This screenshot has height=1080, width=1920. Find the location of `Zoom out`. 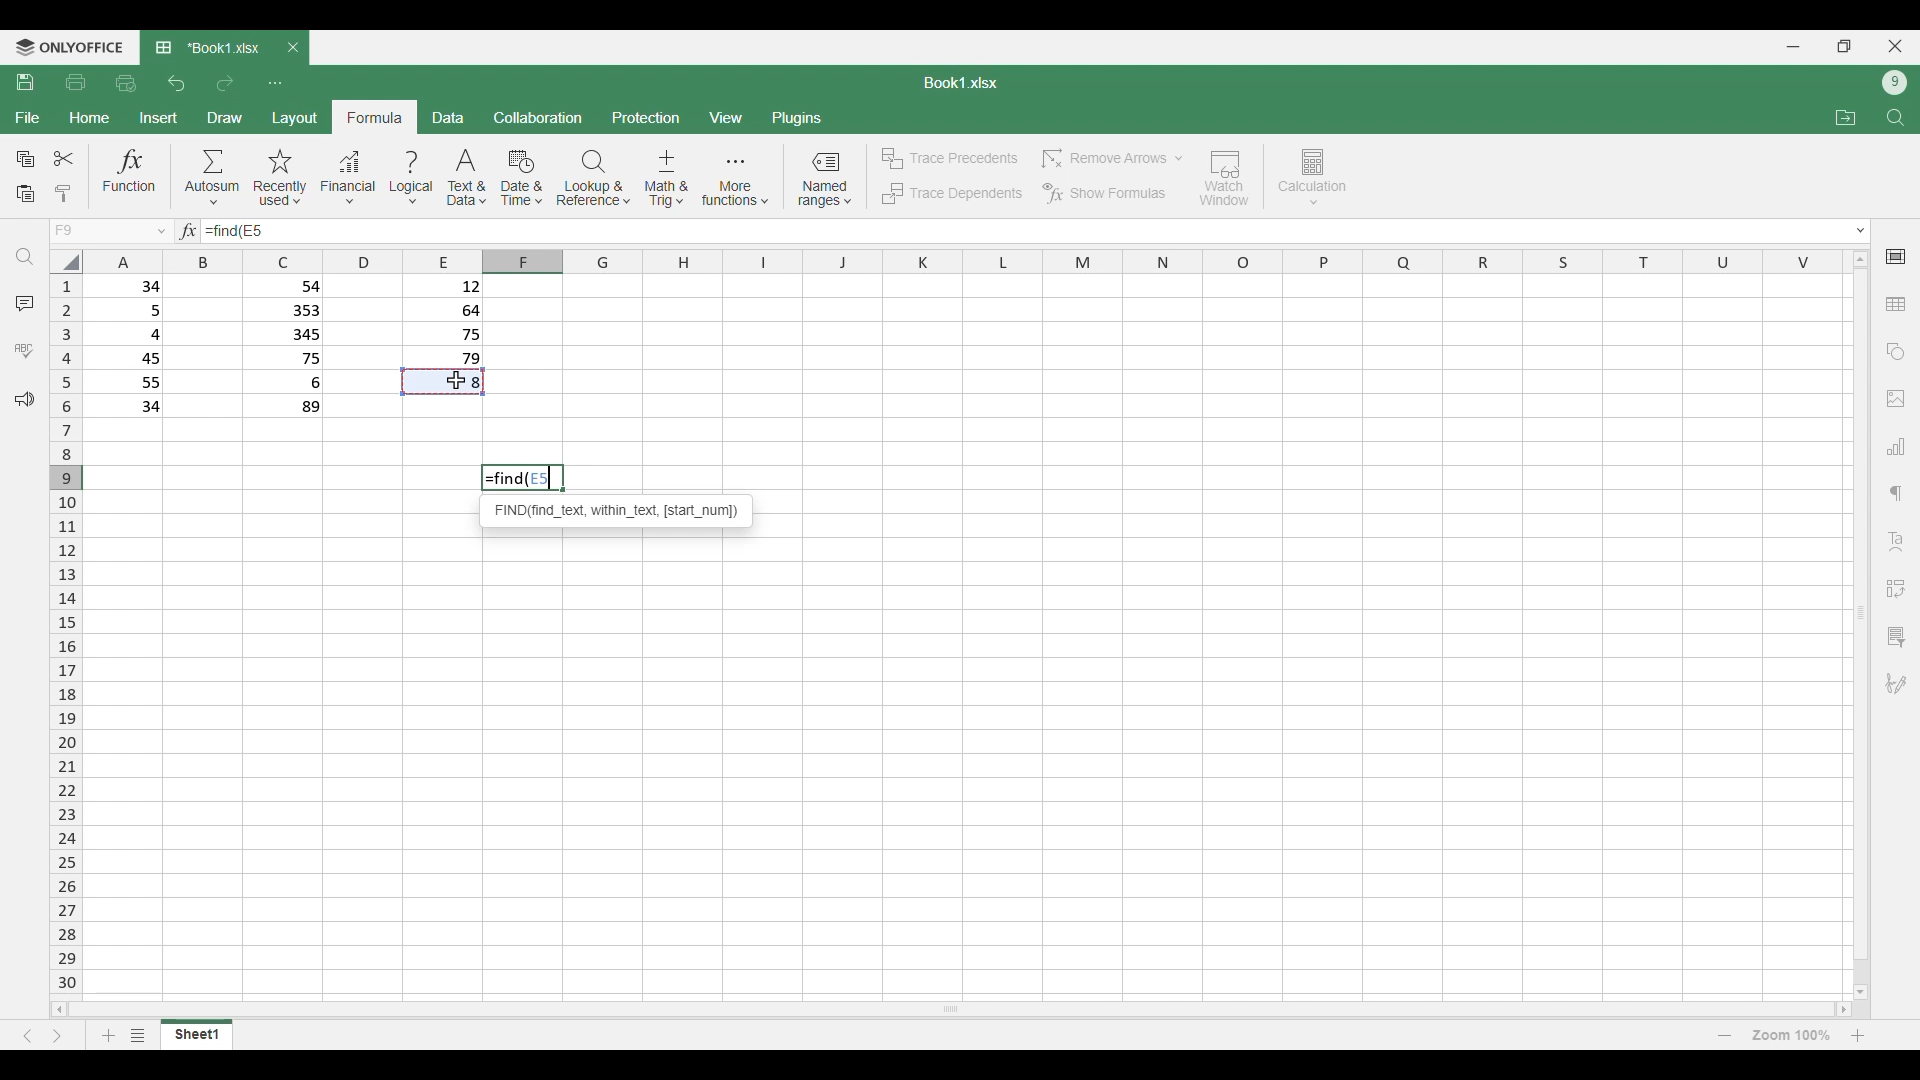

Zoom out is located at coordinates (1725, 1035).